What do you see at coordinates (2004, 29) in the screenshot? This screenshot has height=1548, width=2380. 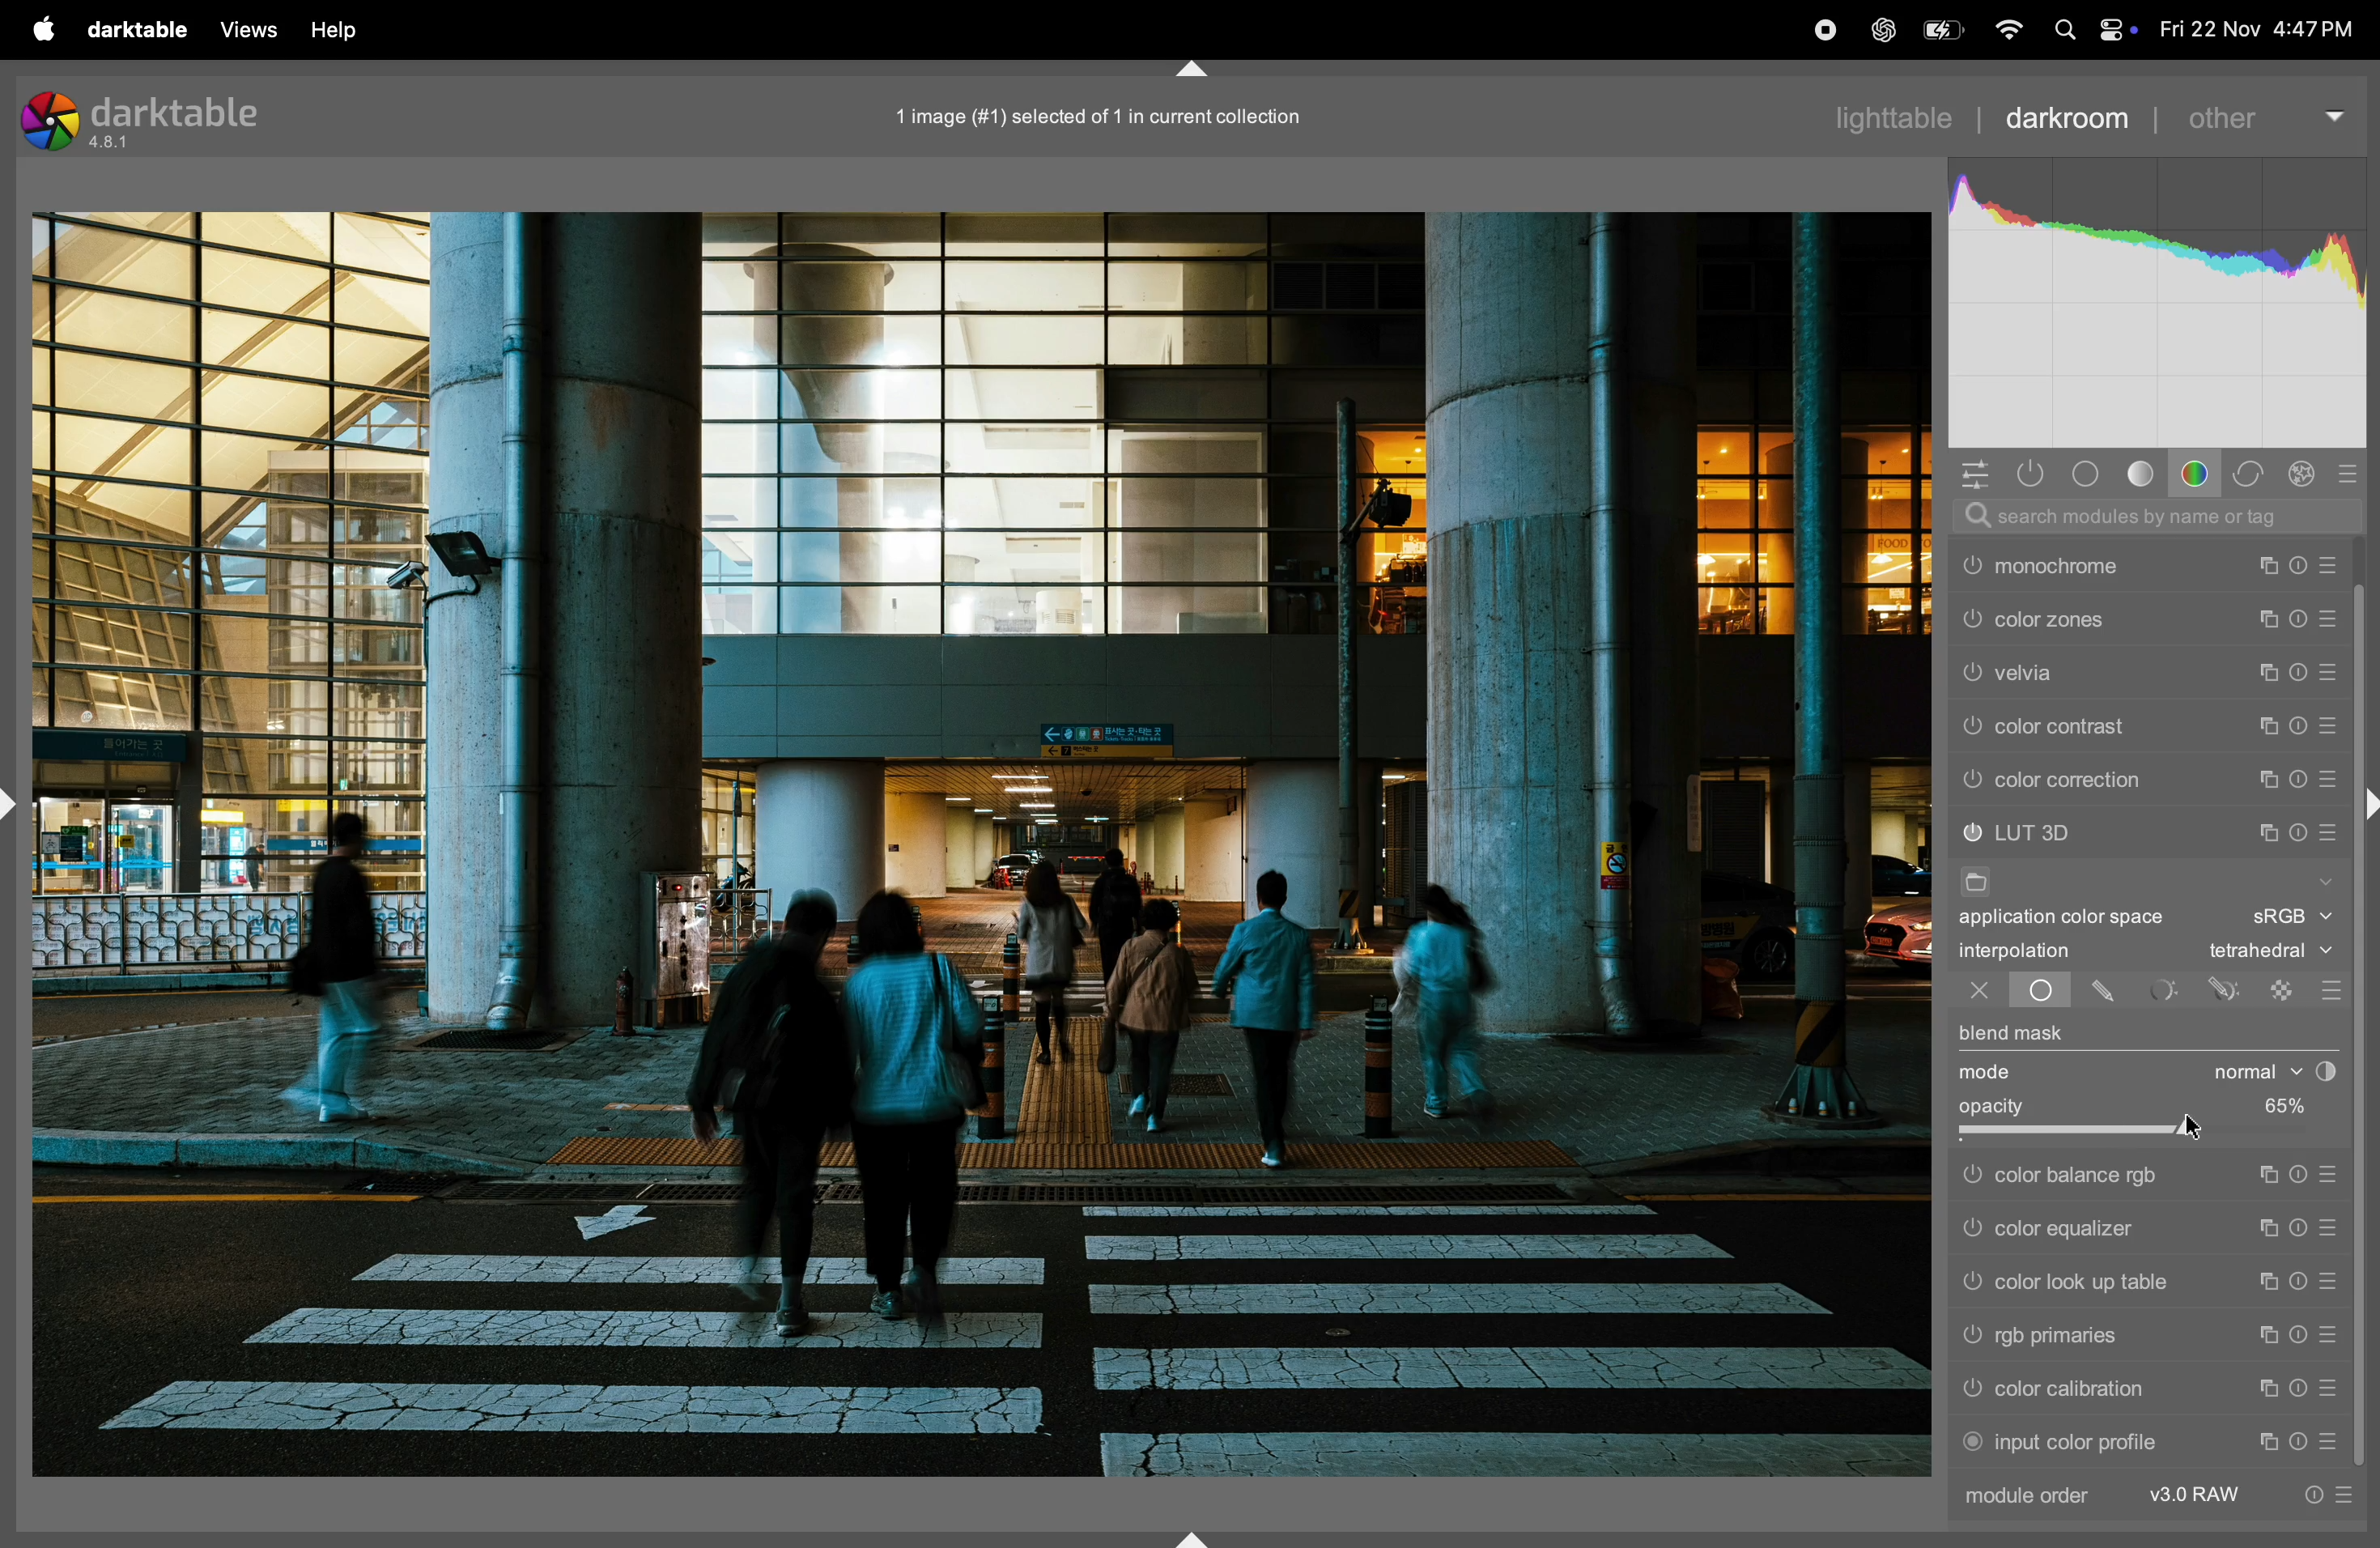 I see `wifi` at bounding box center [2004, 29].